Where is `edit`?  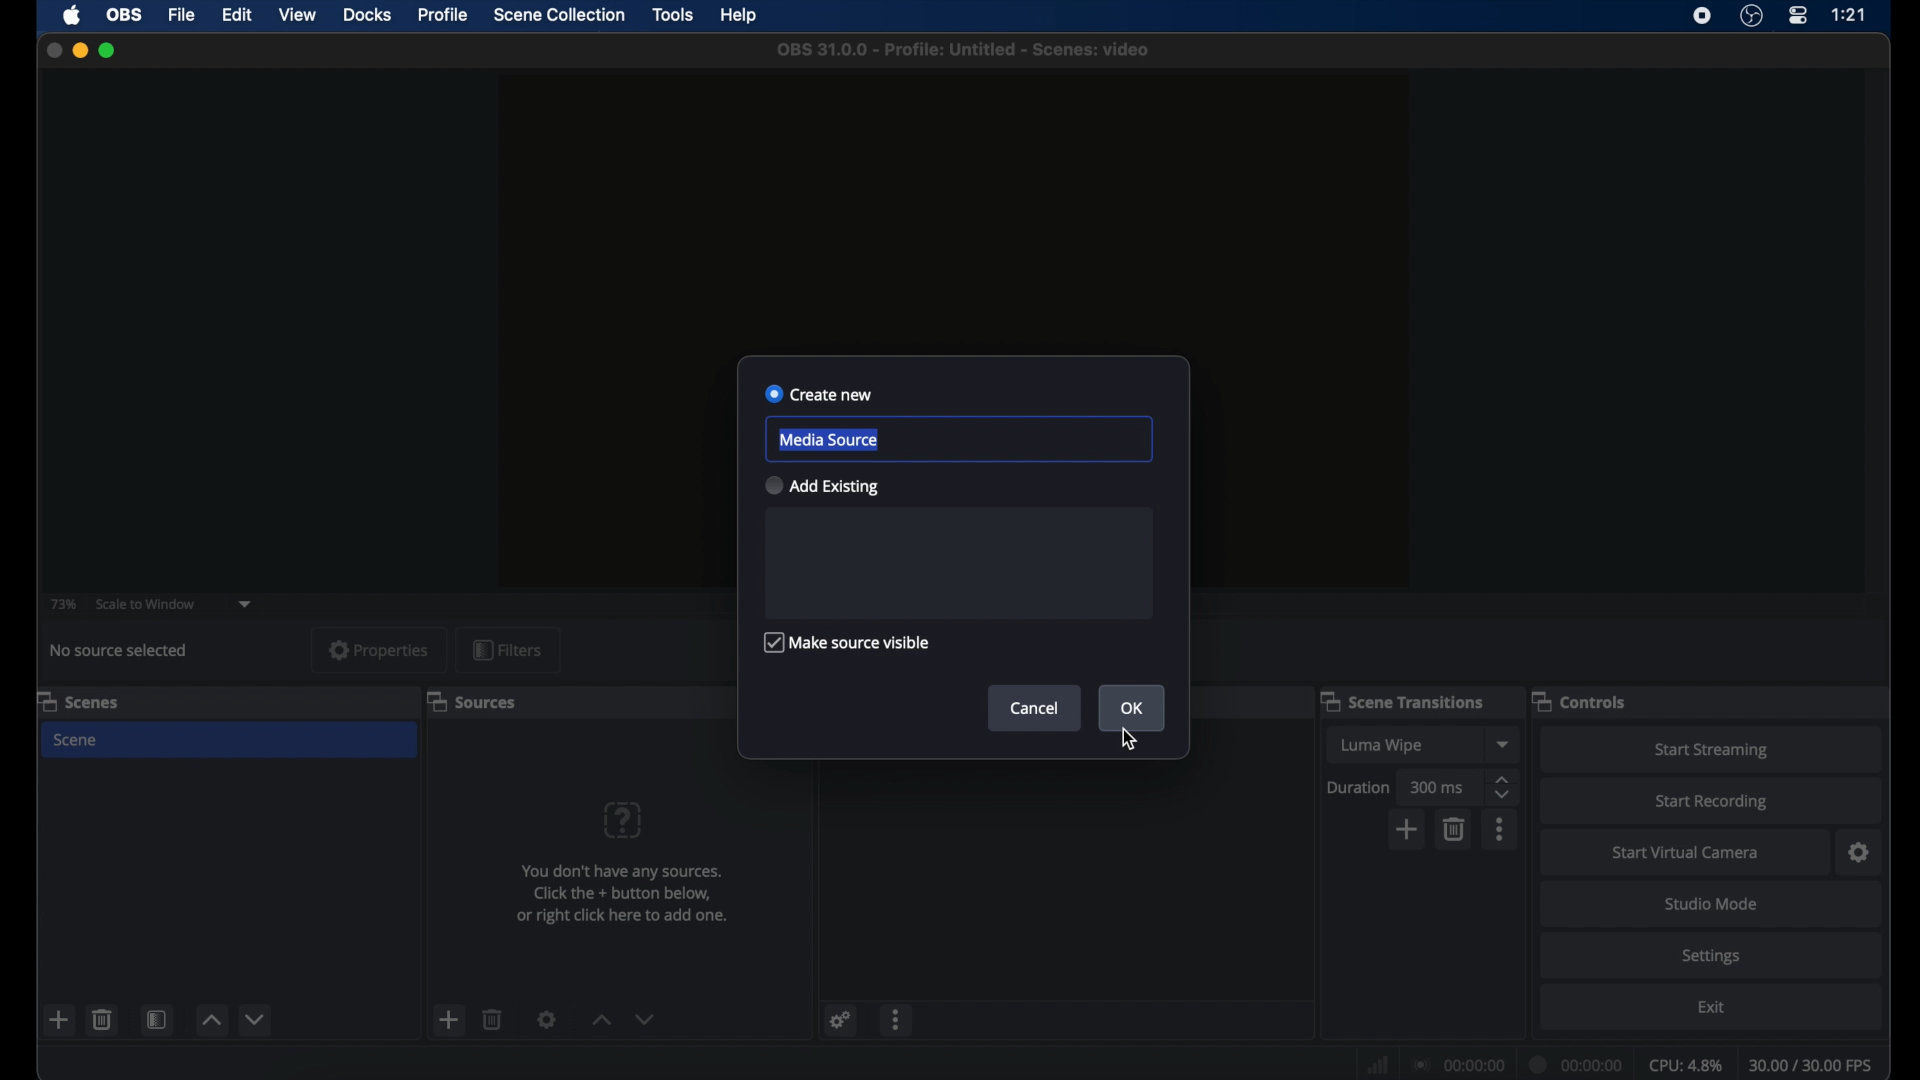
edit is located at coordinates (236, 14).